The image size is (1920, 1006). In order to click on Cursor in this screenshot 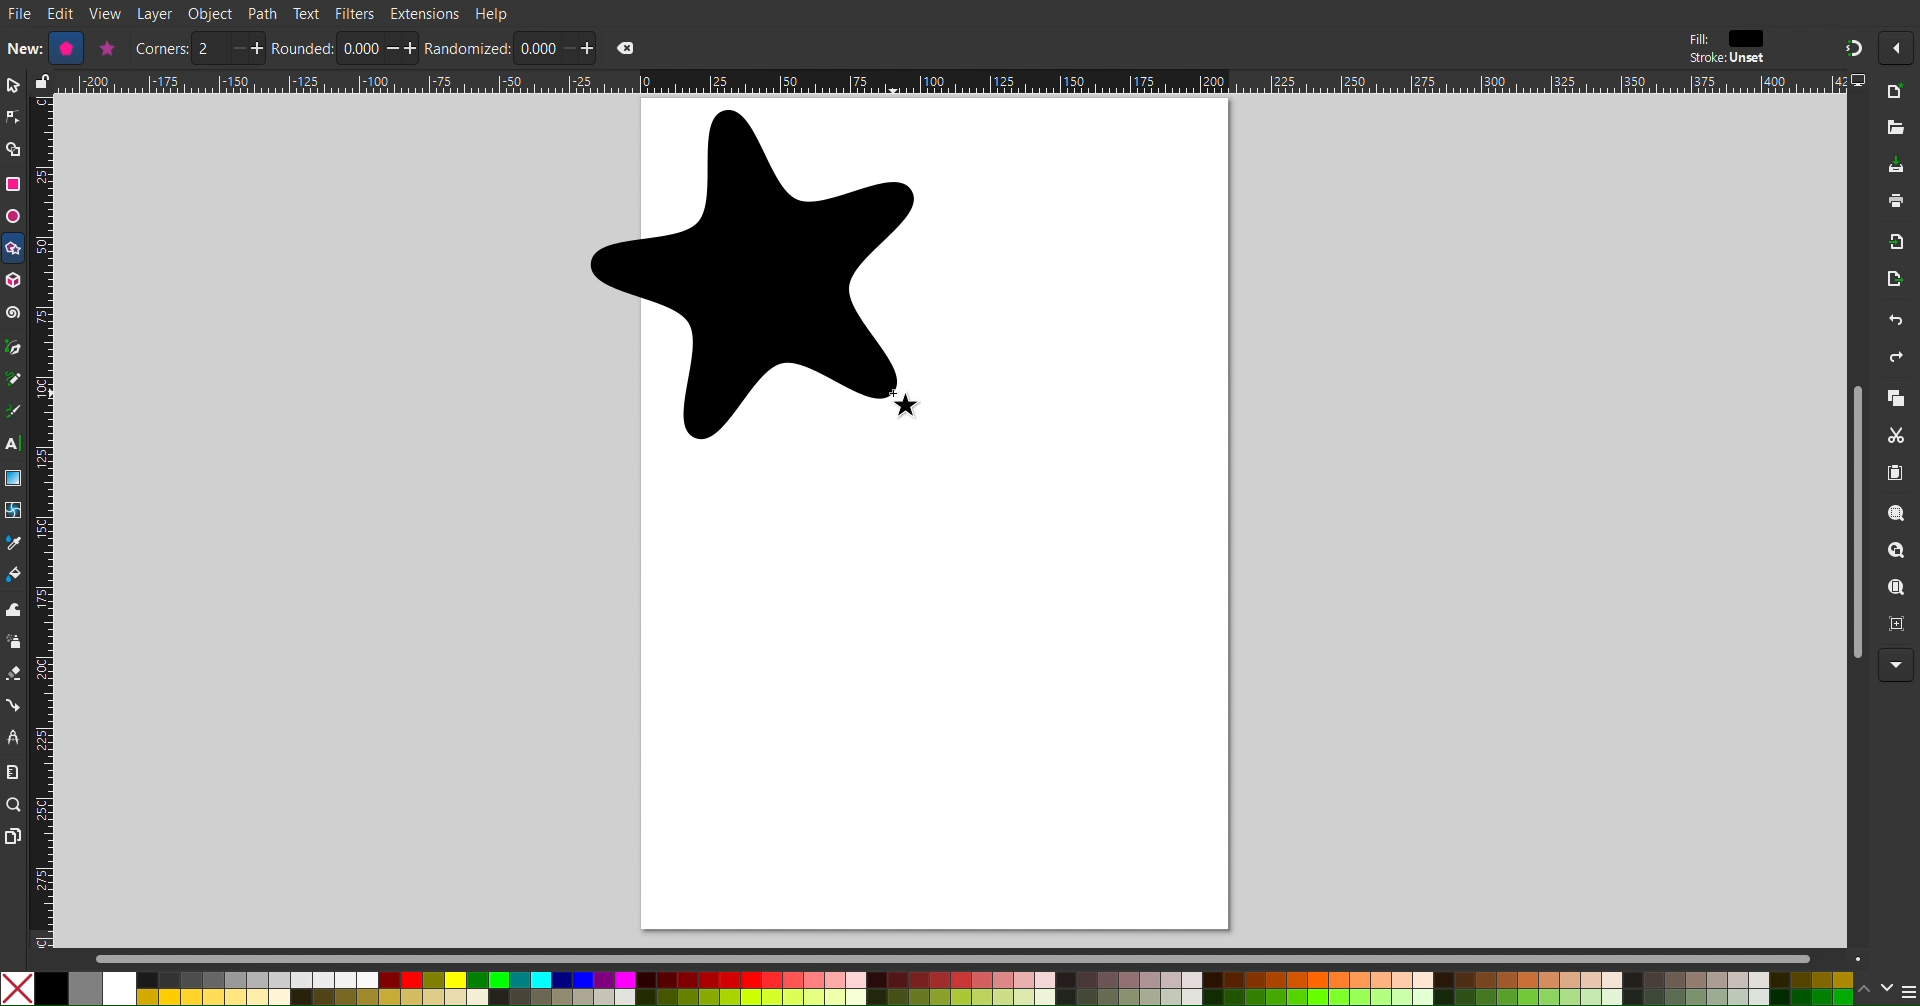, I will do `click(911, 406)`.